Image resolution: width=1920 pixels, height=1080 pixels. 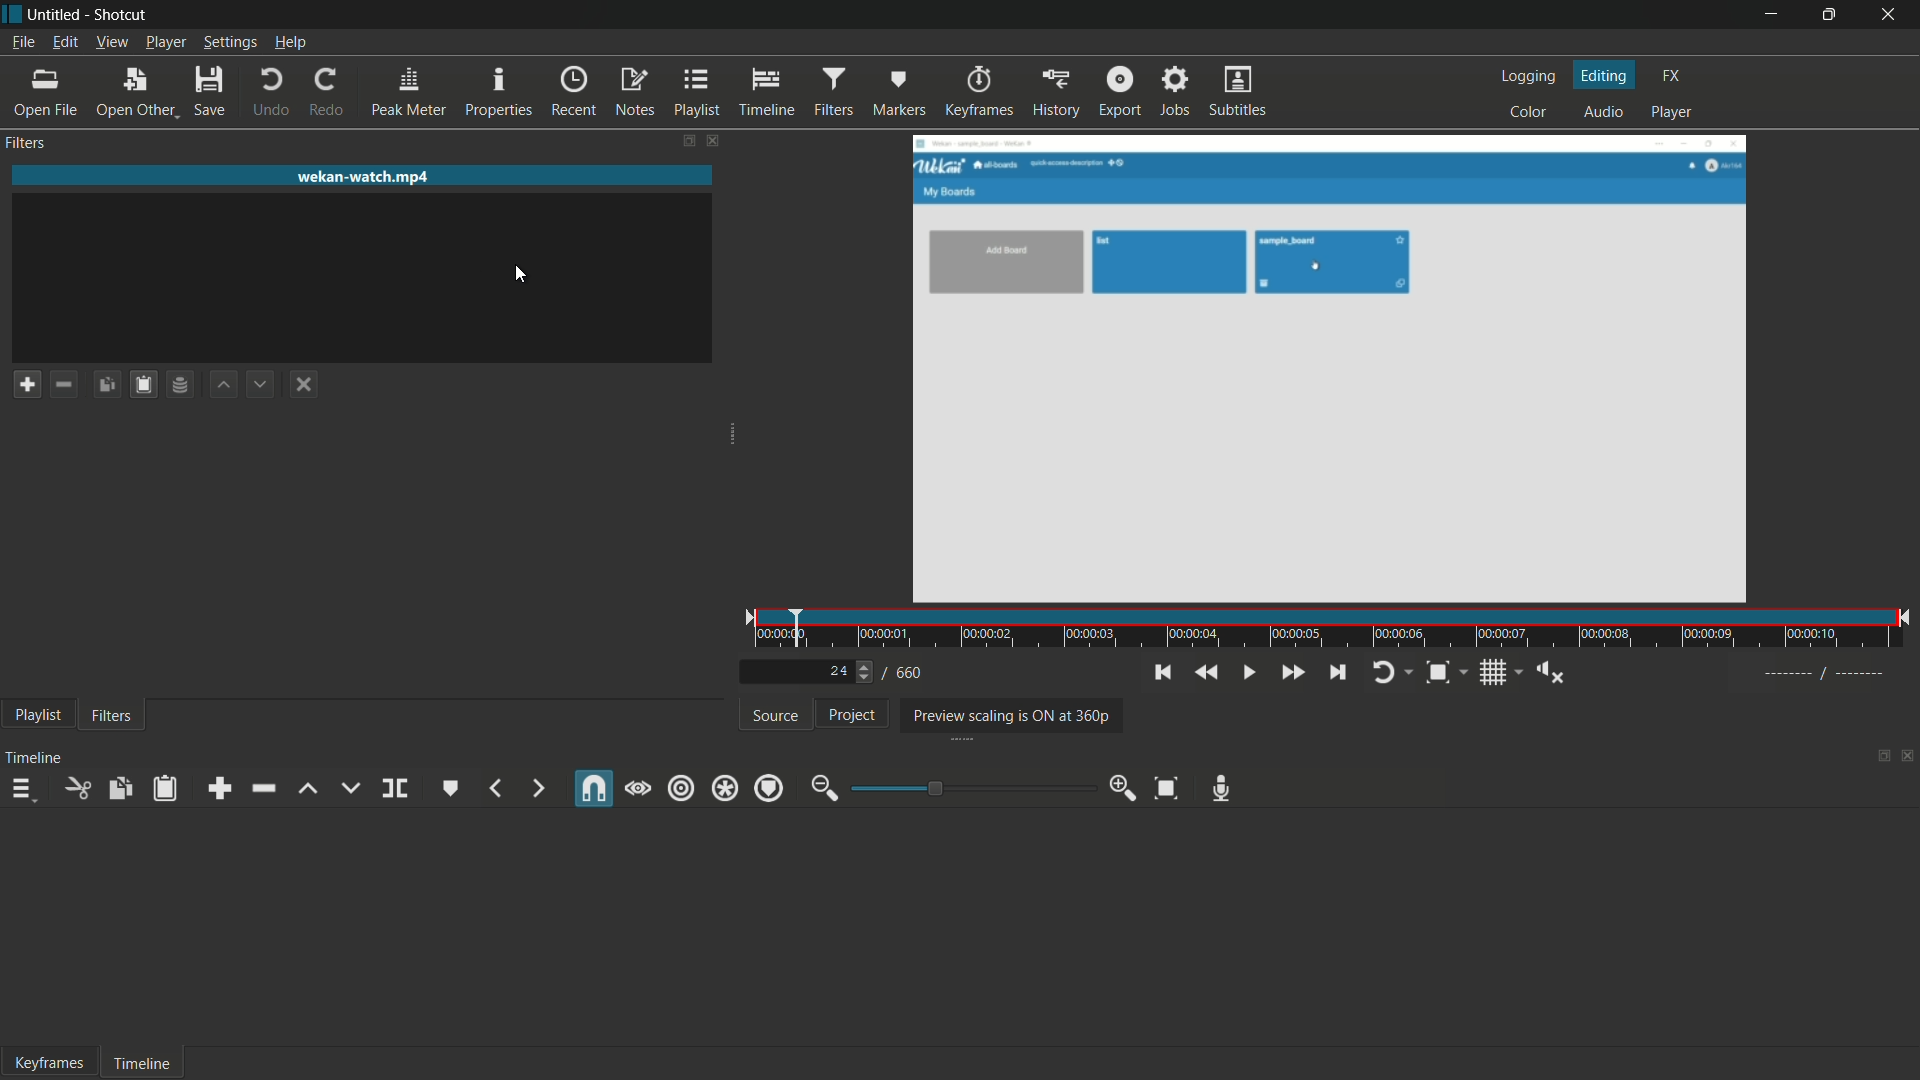 What do you see at coordinates (112, 717) in the screenshot?
I see `filters` at bounding box center [112, 717].